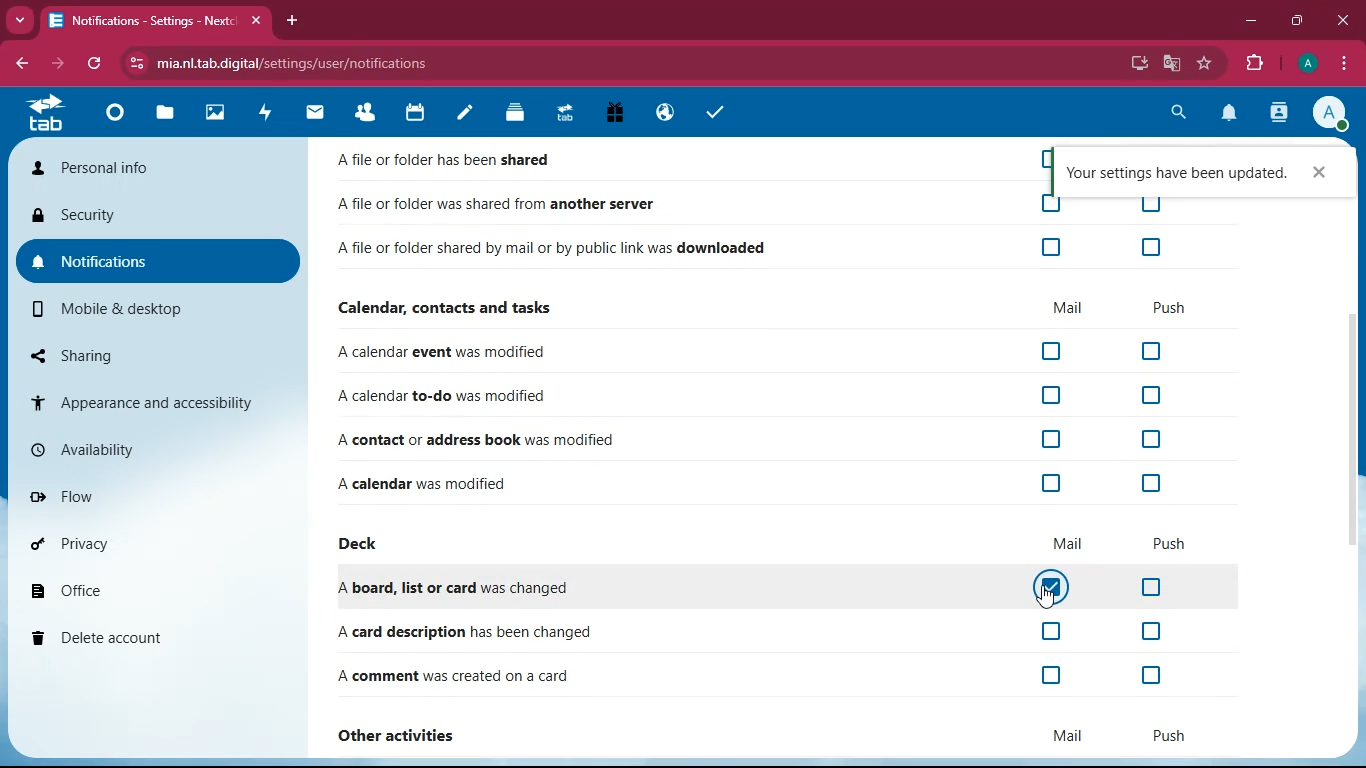 The width and height of the screenshot is (1366, 768). Describe the element at coordinates (449, 158) in the screenshot. I see `A file or folder has been shared` at that location.